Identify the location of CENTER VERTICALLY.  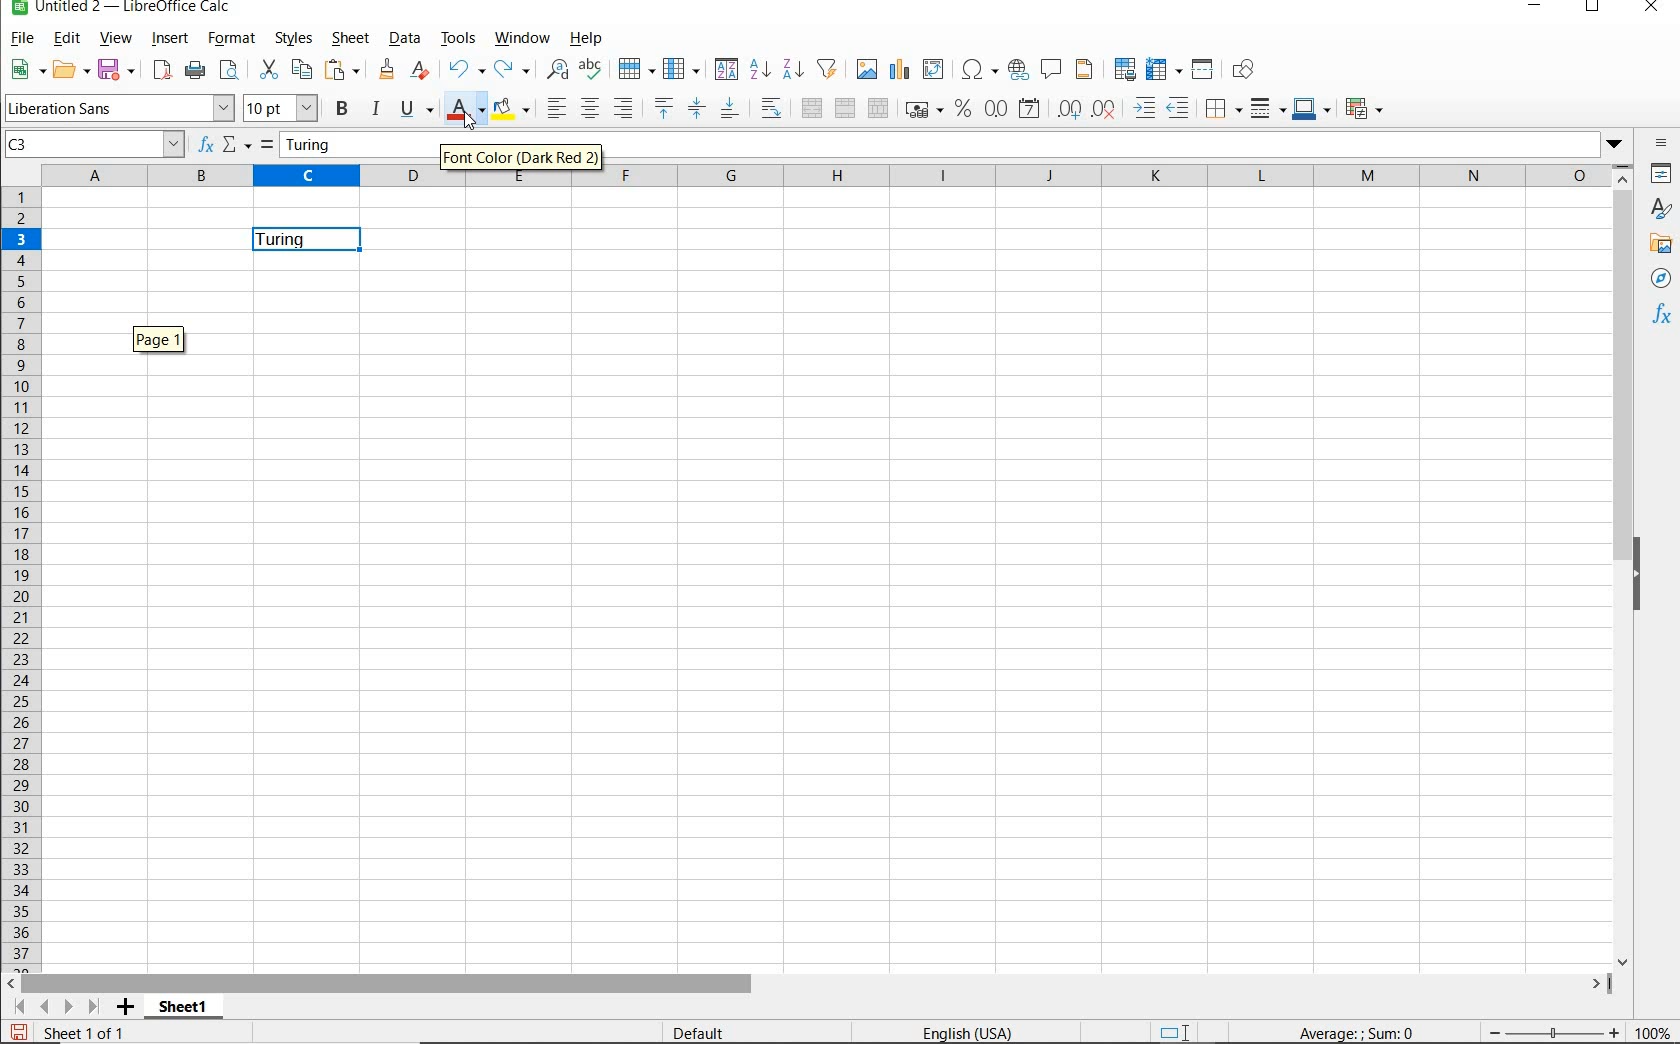
(698, 110).